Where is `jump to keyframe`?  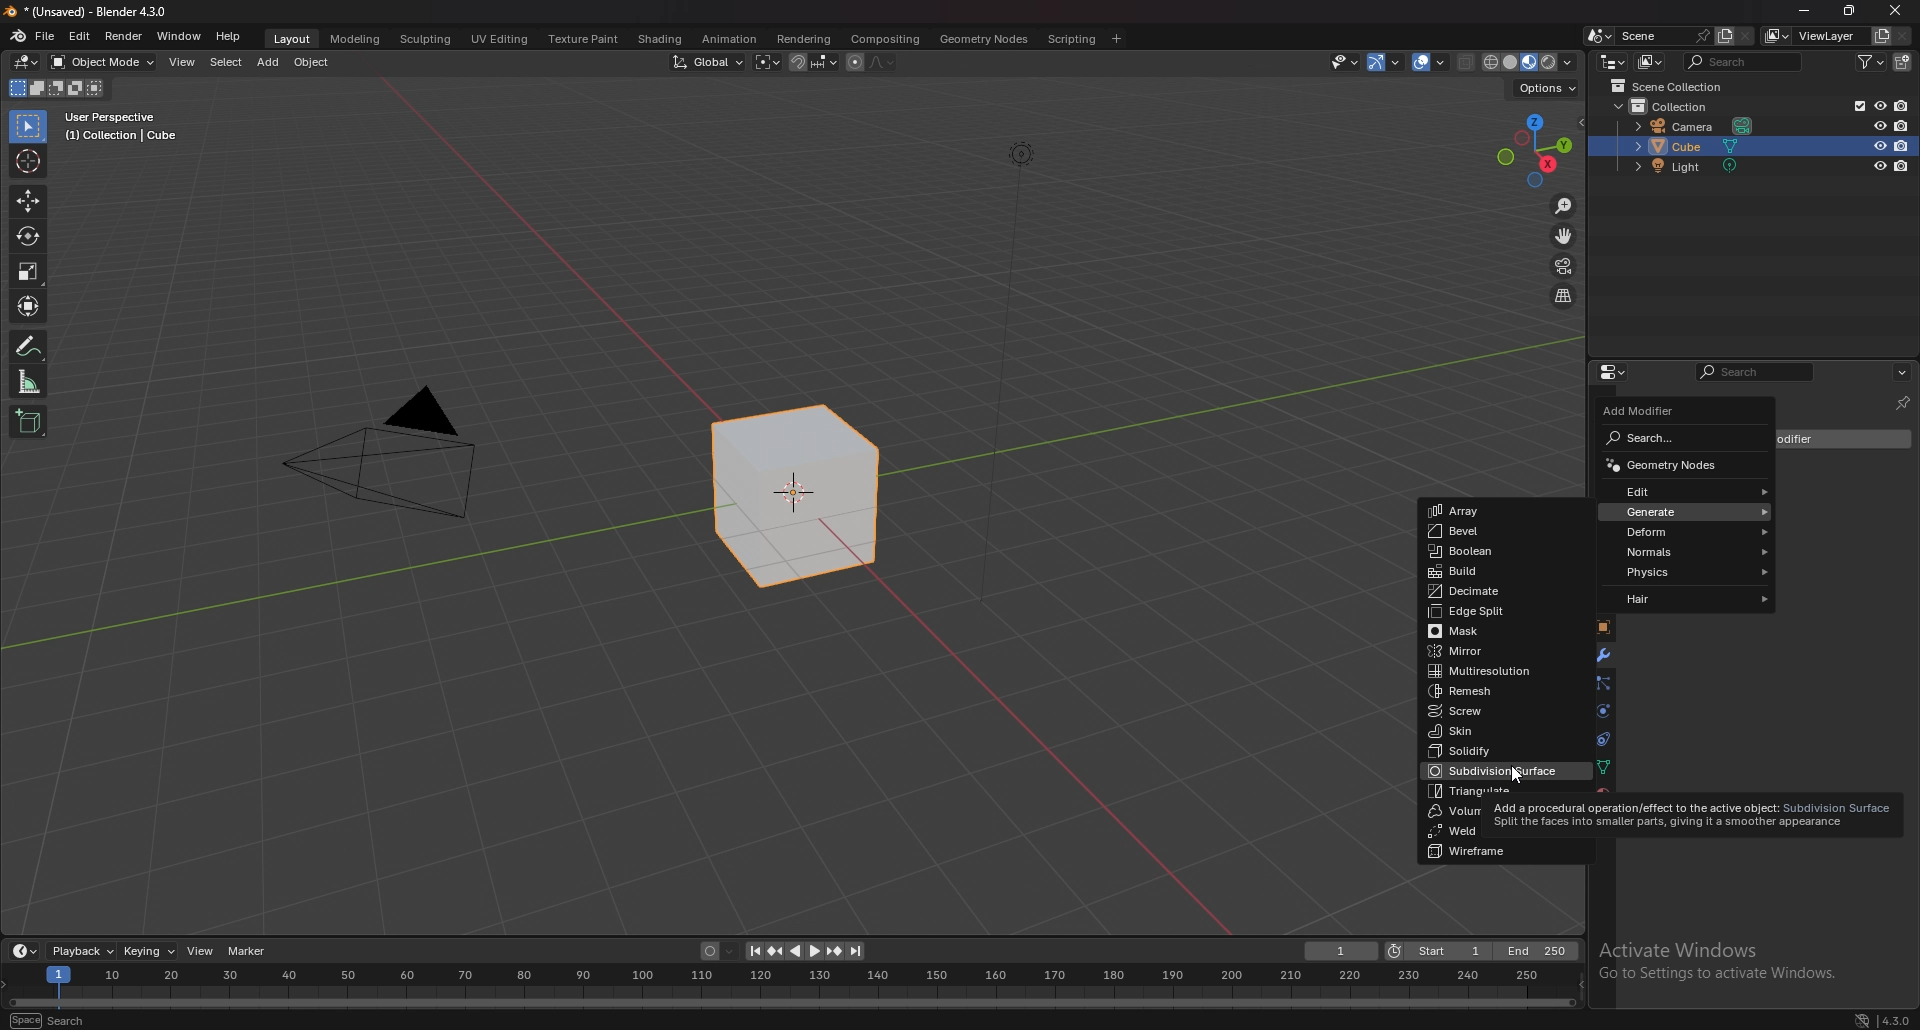 jump to keyframe is located at coordinates (775, 951).